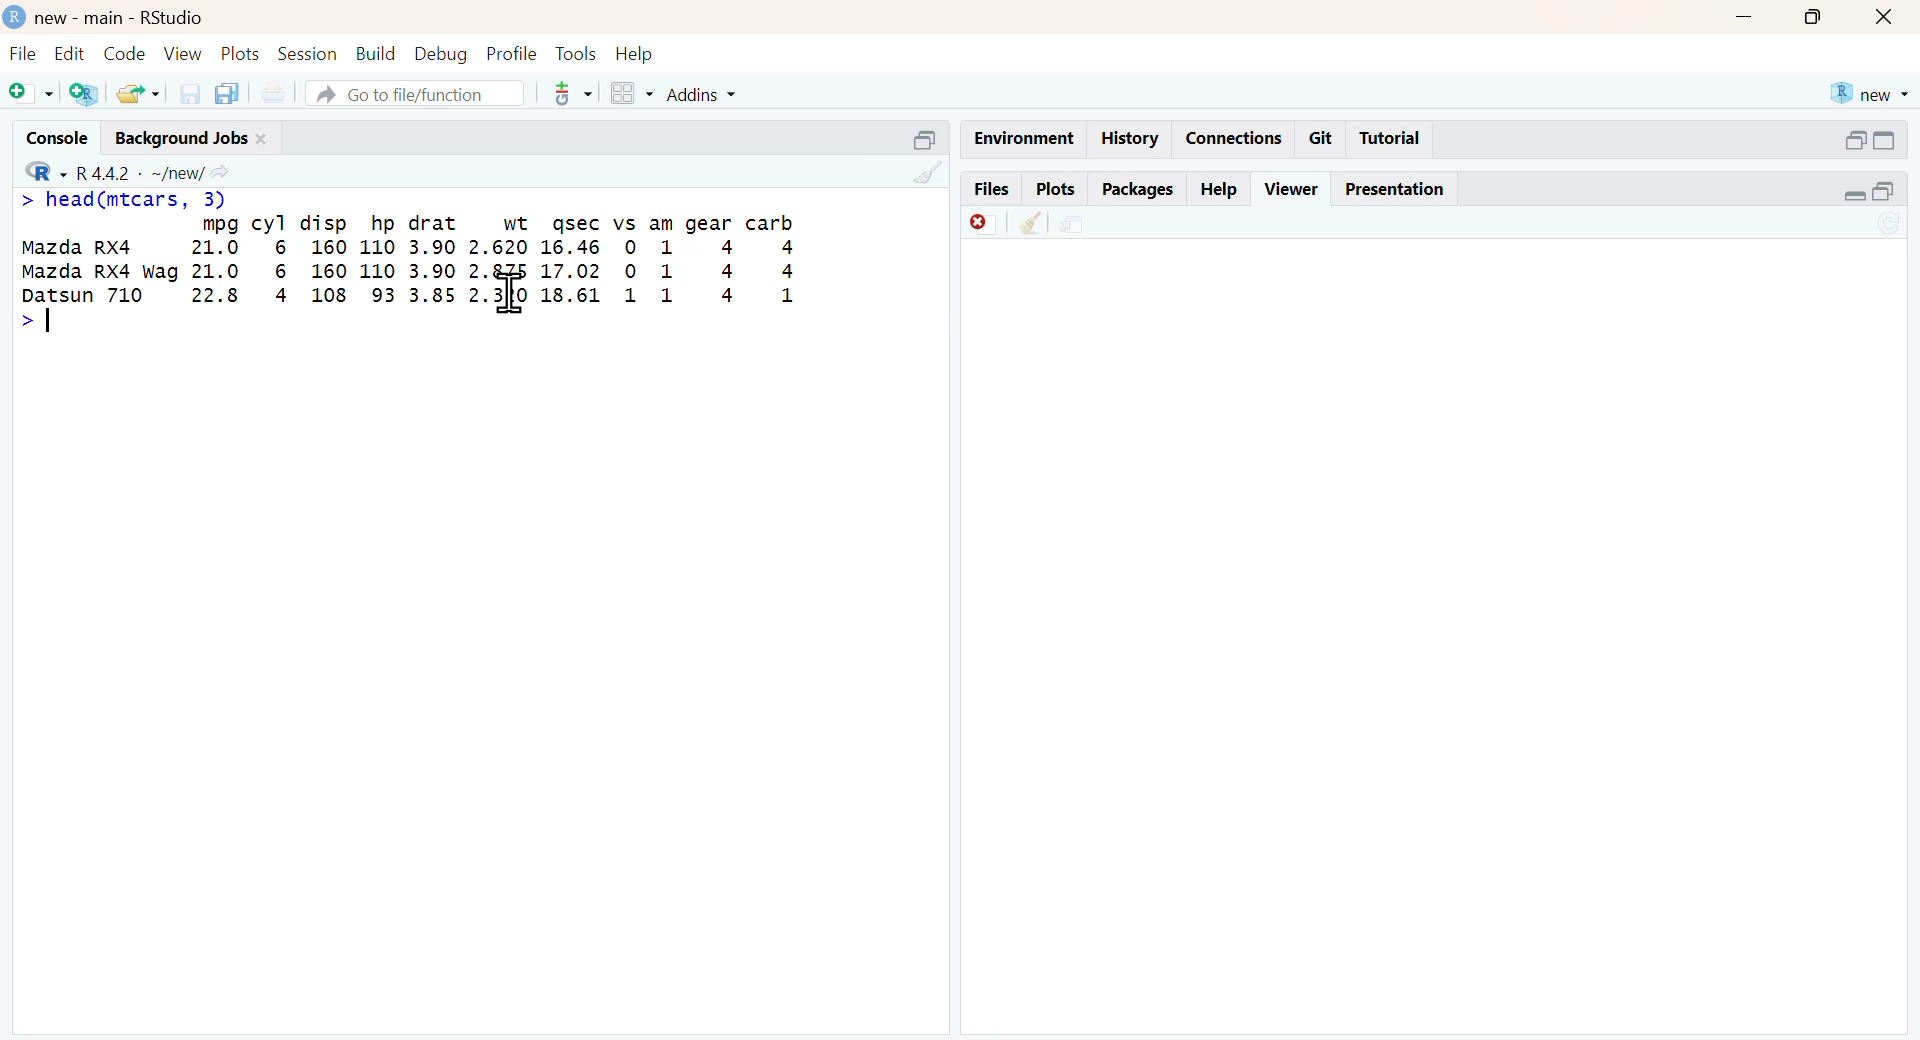 Image resolution: width=1920 pixels, height=1040 pixels. I want to click on ) new - main - RStudio, so click(146, 17).